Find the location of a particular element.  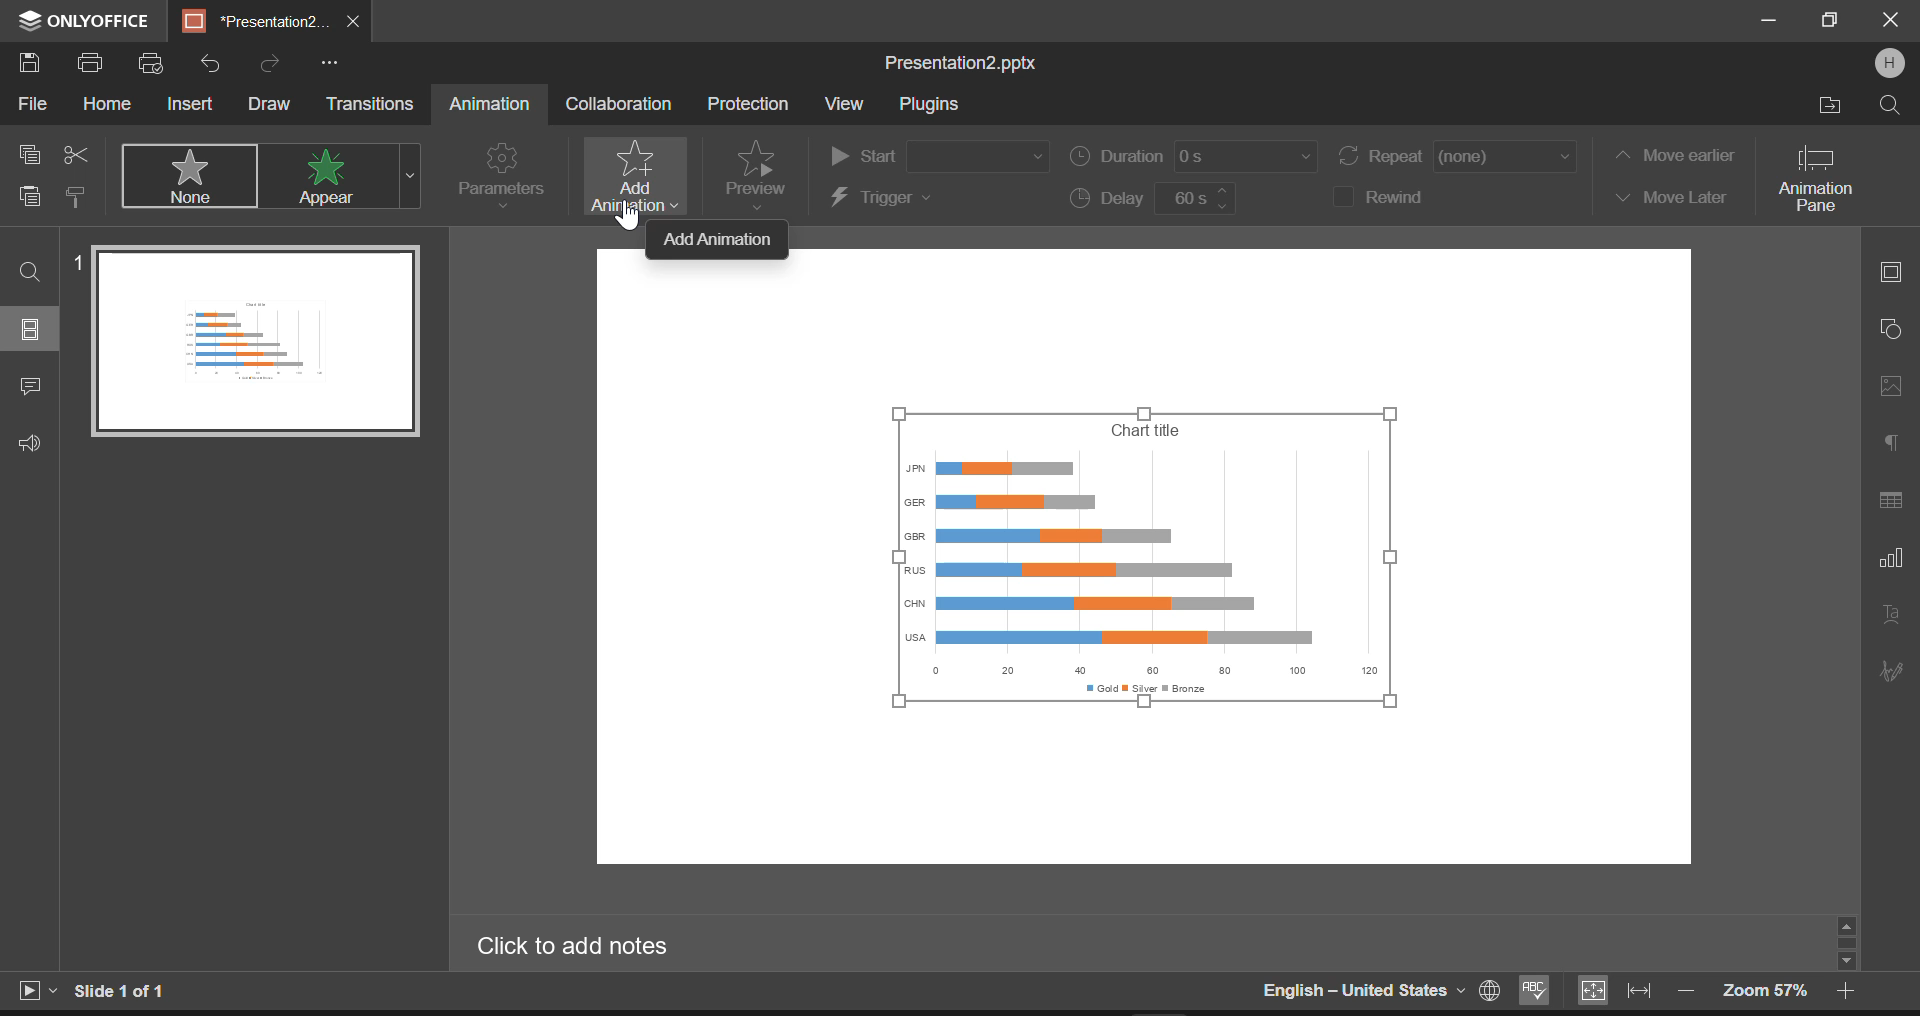

Restore Down is located at coordinates (1772, 22).